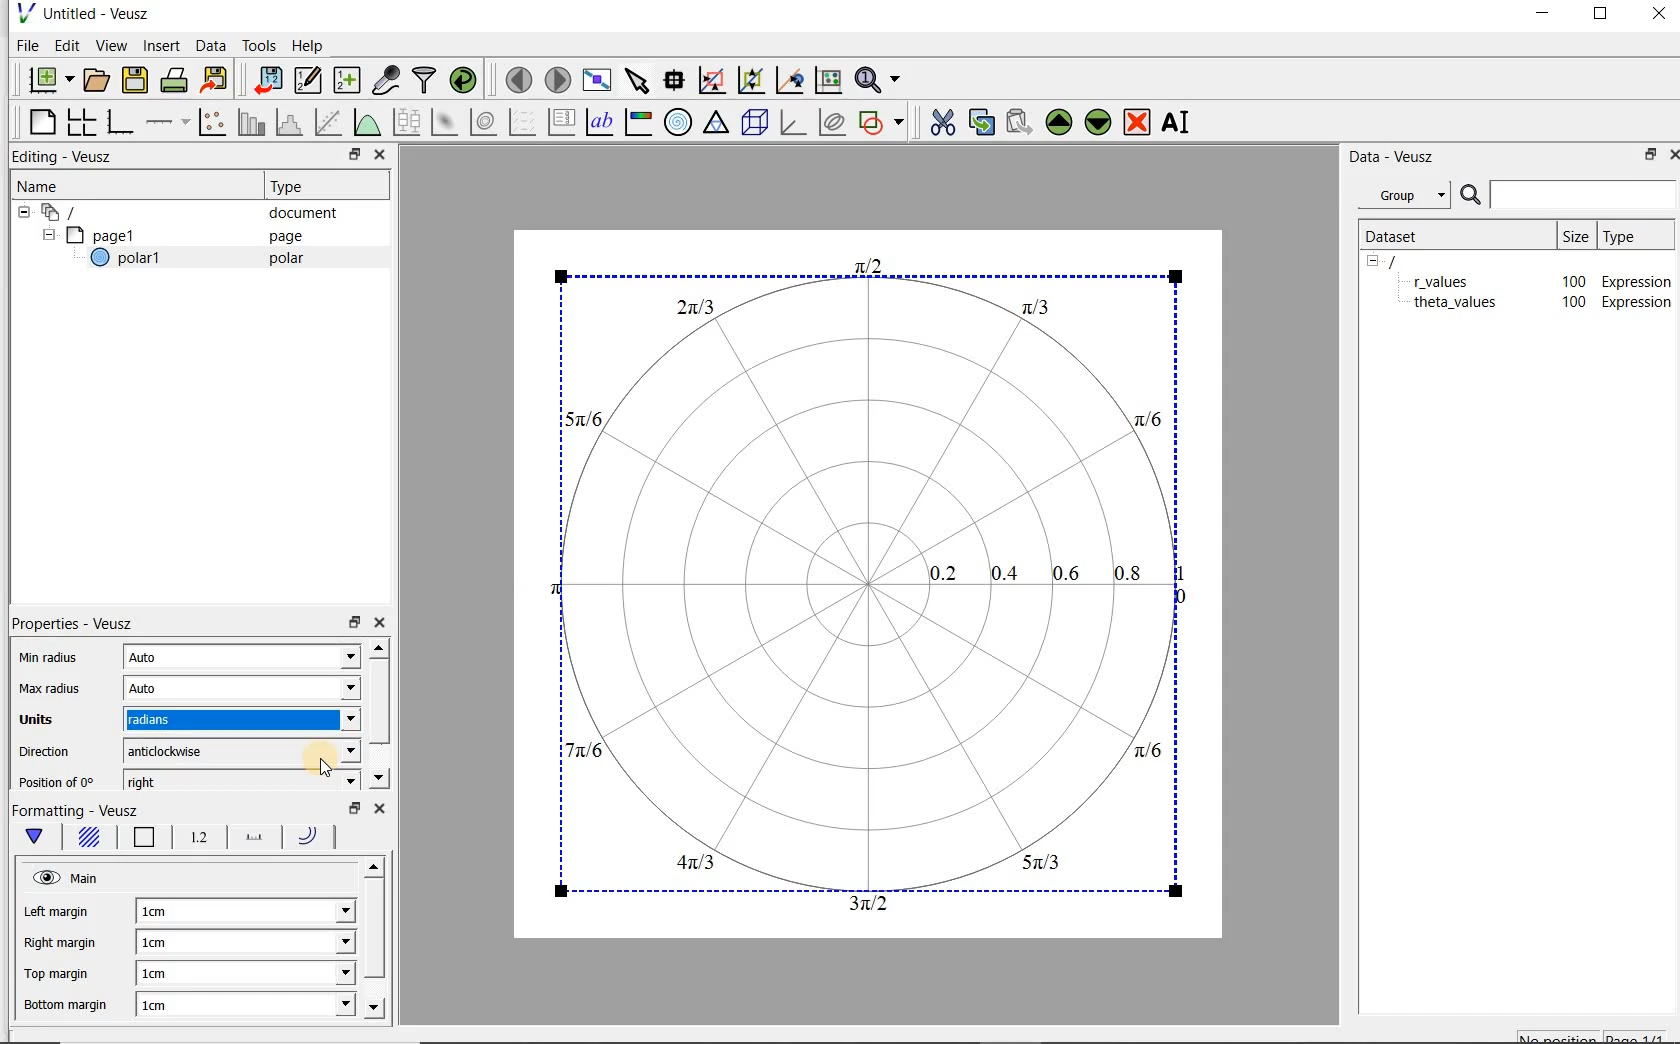 This screenshot has height=1044, width=1680. I want to click on restore down, so click(351, 806).